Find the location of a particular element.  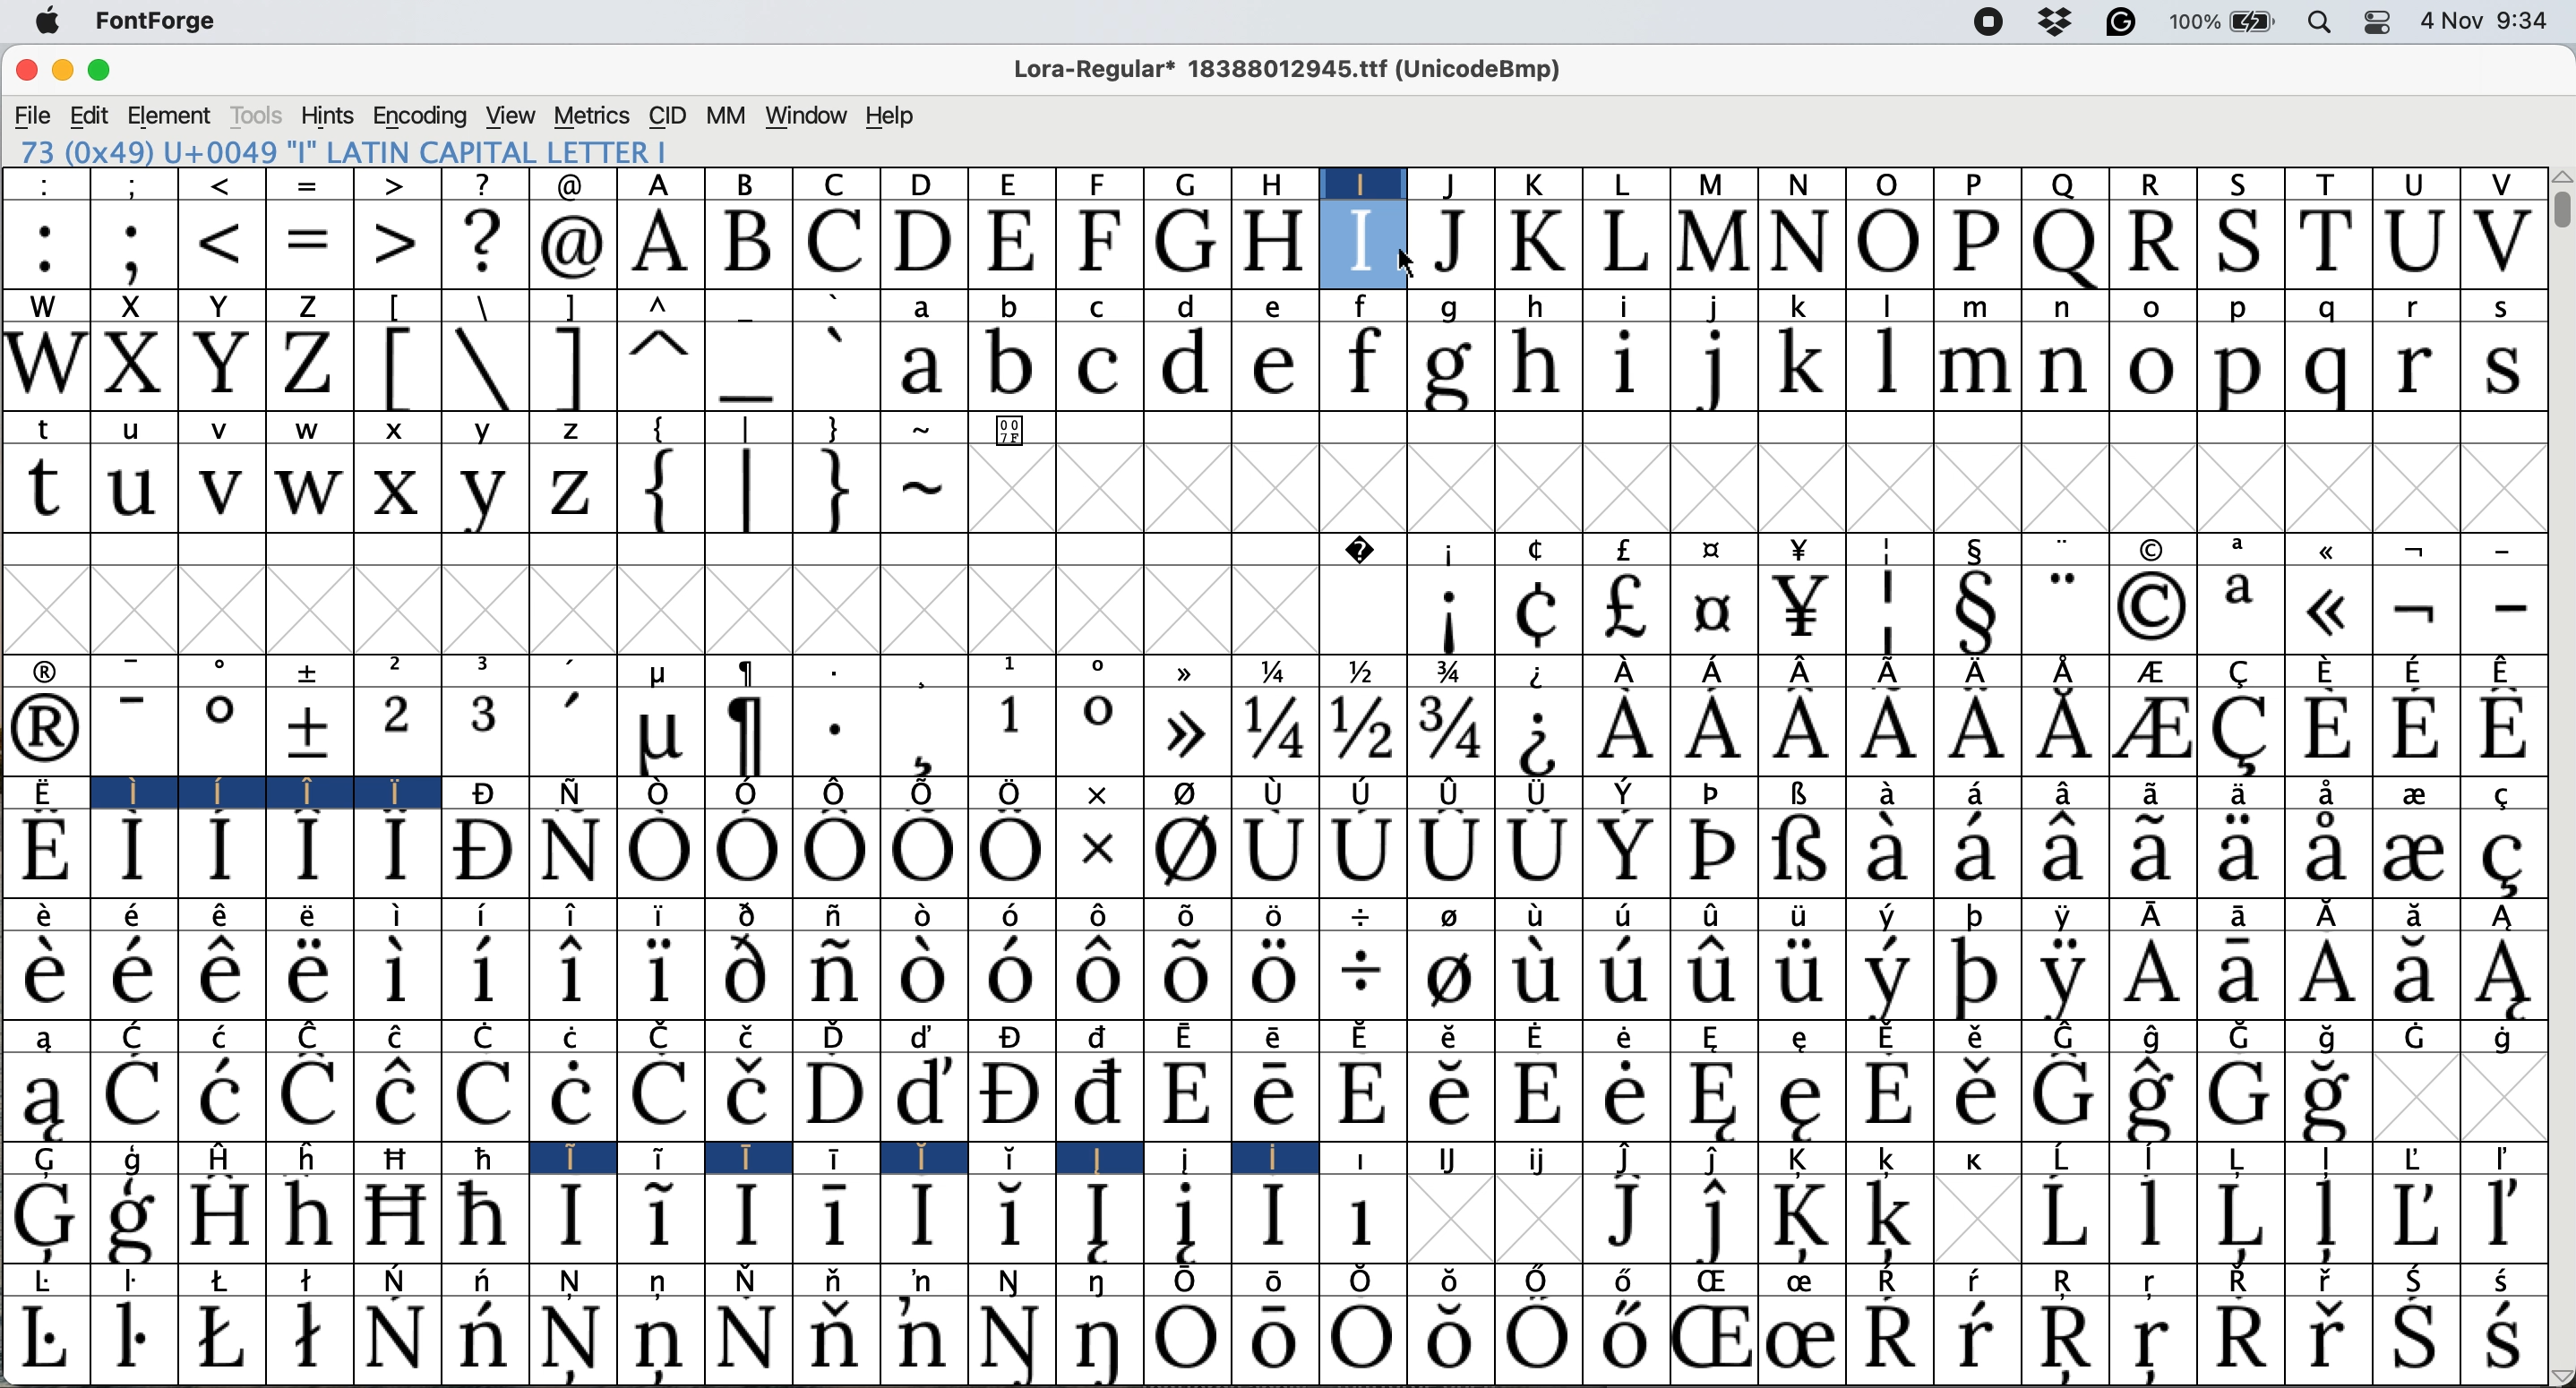

Symbol is located at coordinates (2330, 1038).